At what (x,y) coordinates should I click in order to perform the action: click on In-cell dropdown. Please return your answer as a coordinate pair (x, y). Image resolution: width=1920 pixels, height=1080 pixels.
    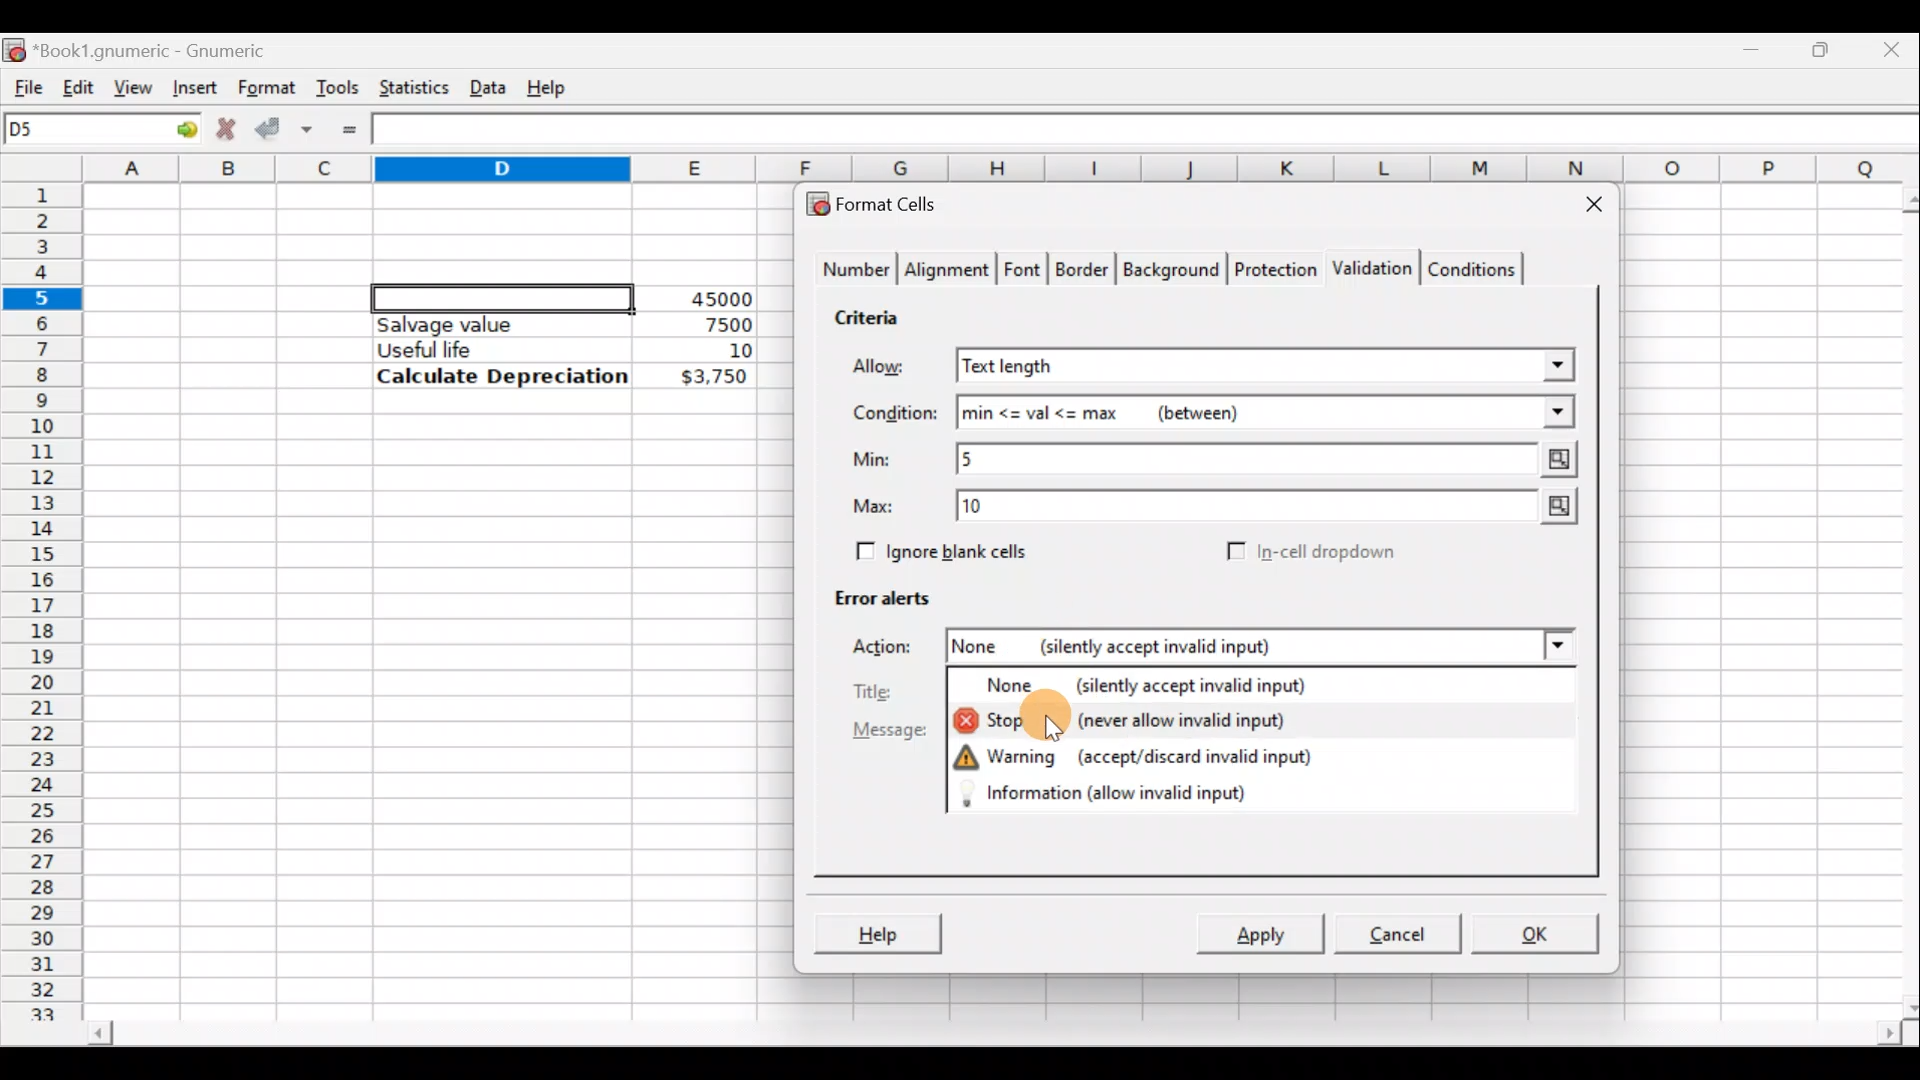
    Looking at the image, I should click on (1331, 552).